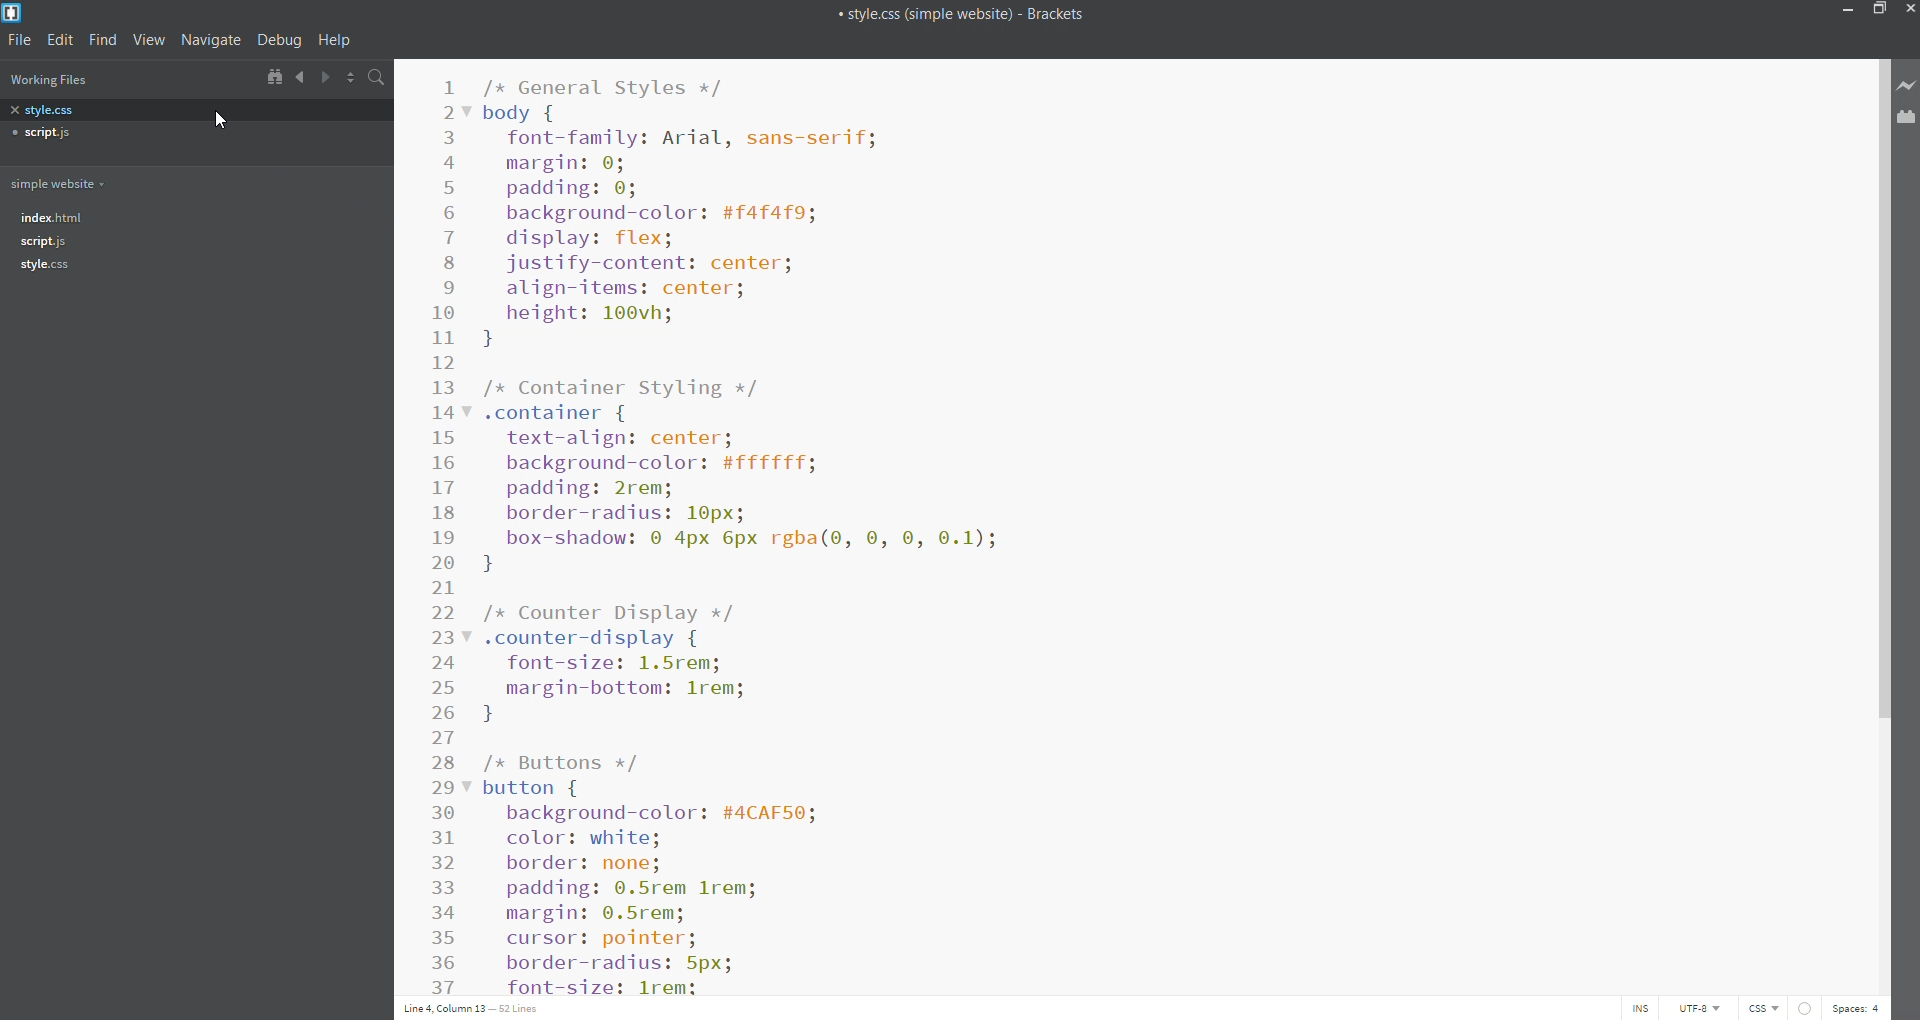 This screenshot has height=1020, width=1920. What do you see at coordinates (191, 131) in the screenshot?
I see `script.js` at bounding box center [191, 131].